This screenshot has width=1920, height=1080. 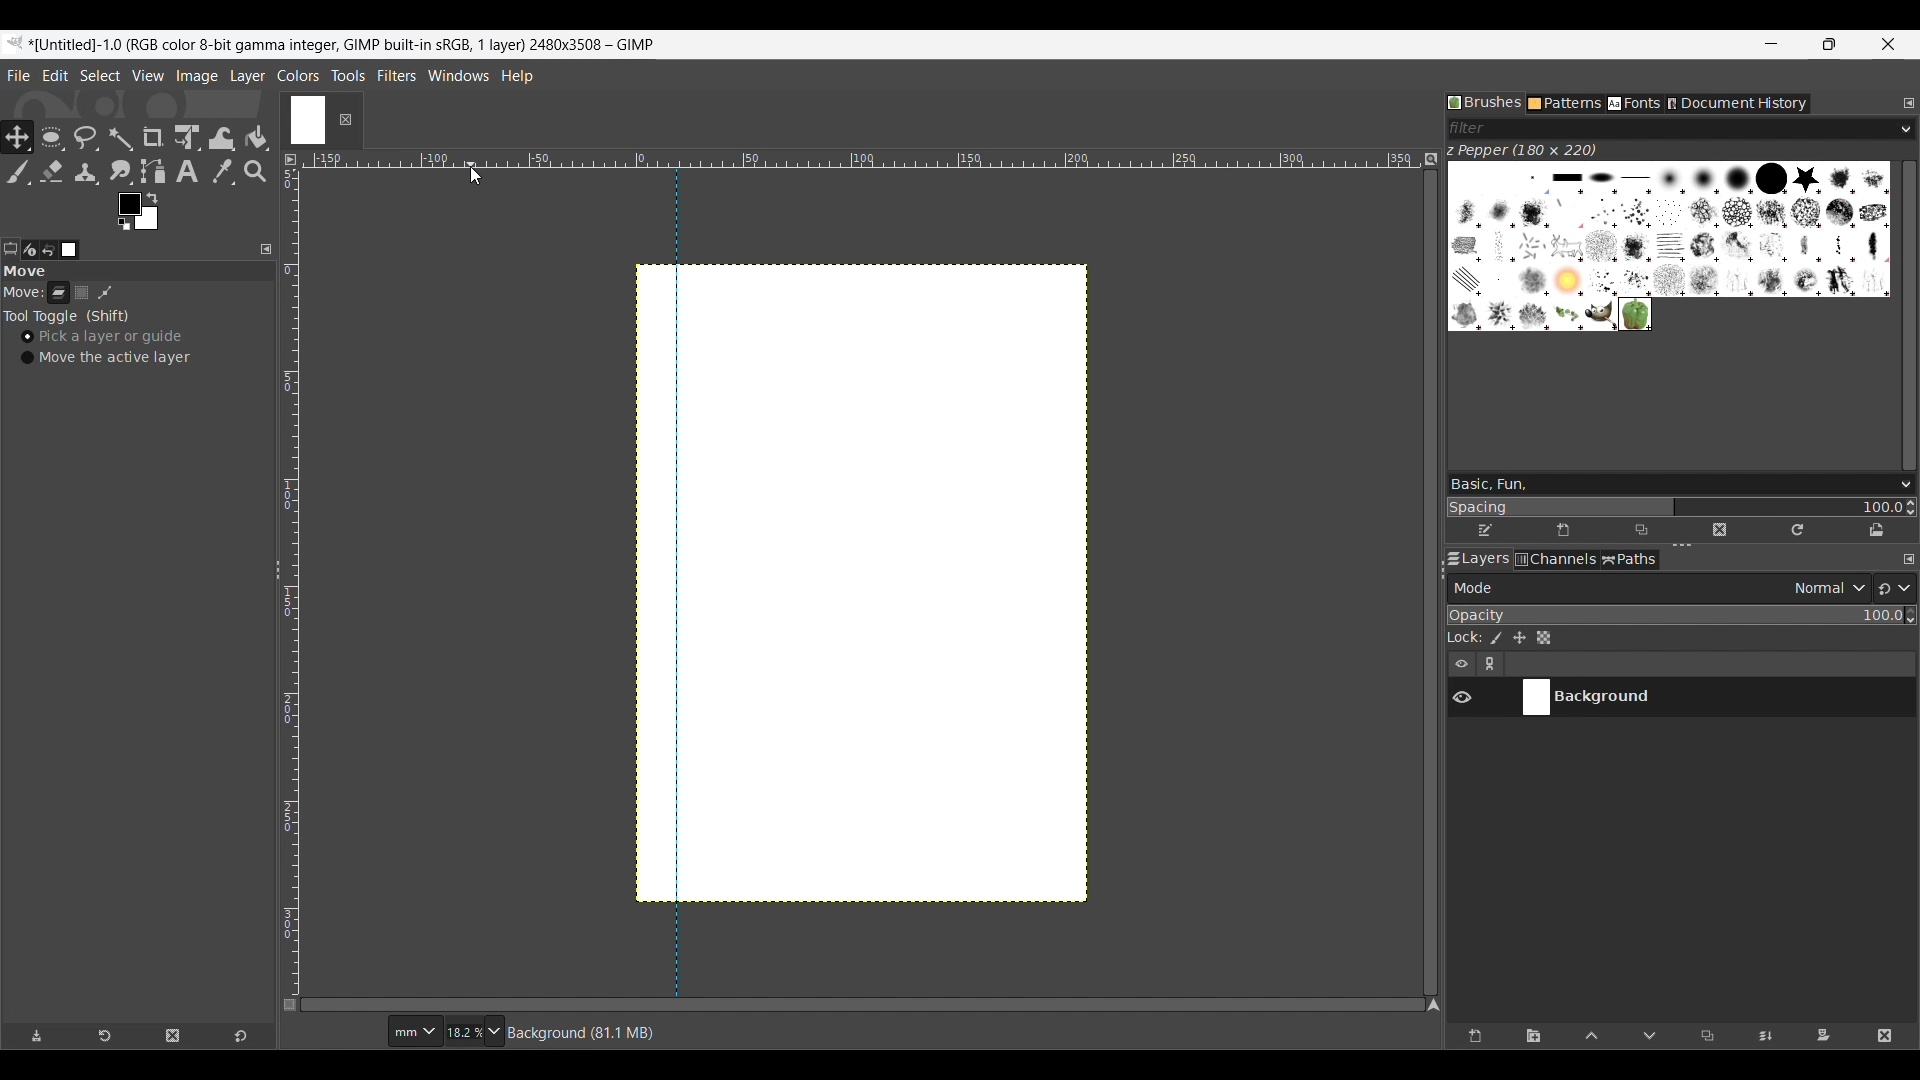 I want to click on Patterns tab, so click(x=1565, y=104).